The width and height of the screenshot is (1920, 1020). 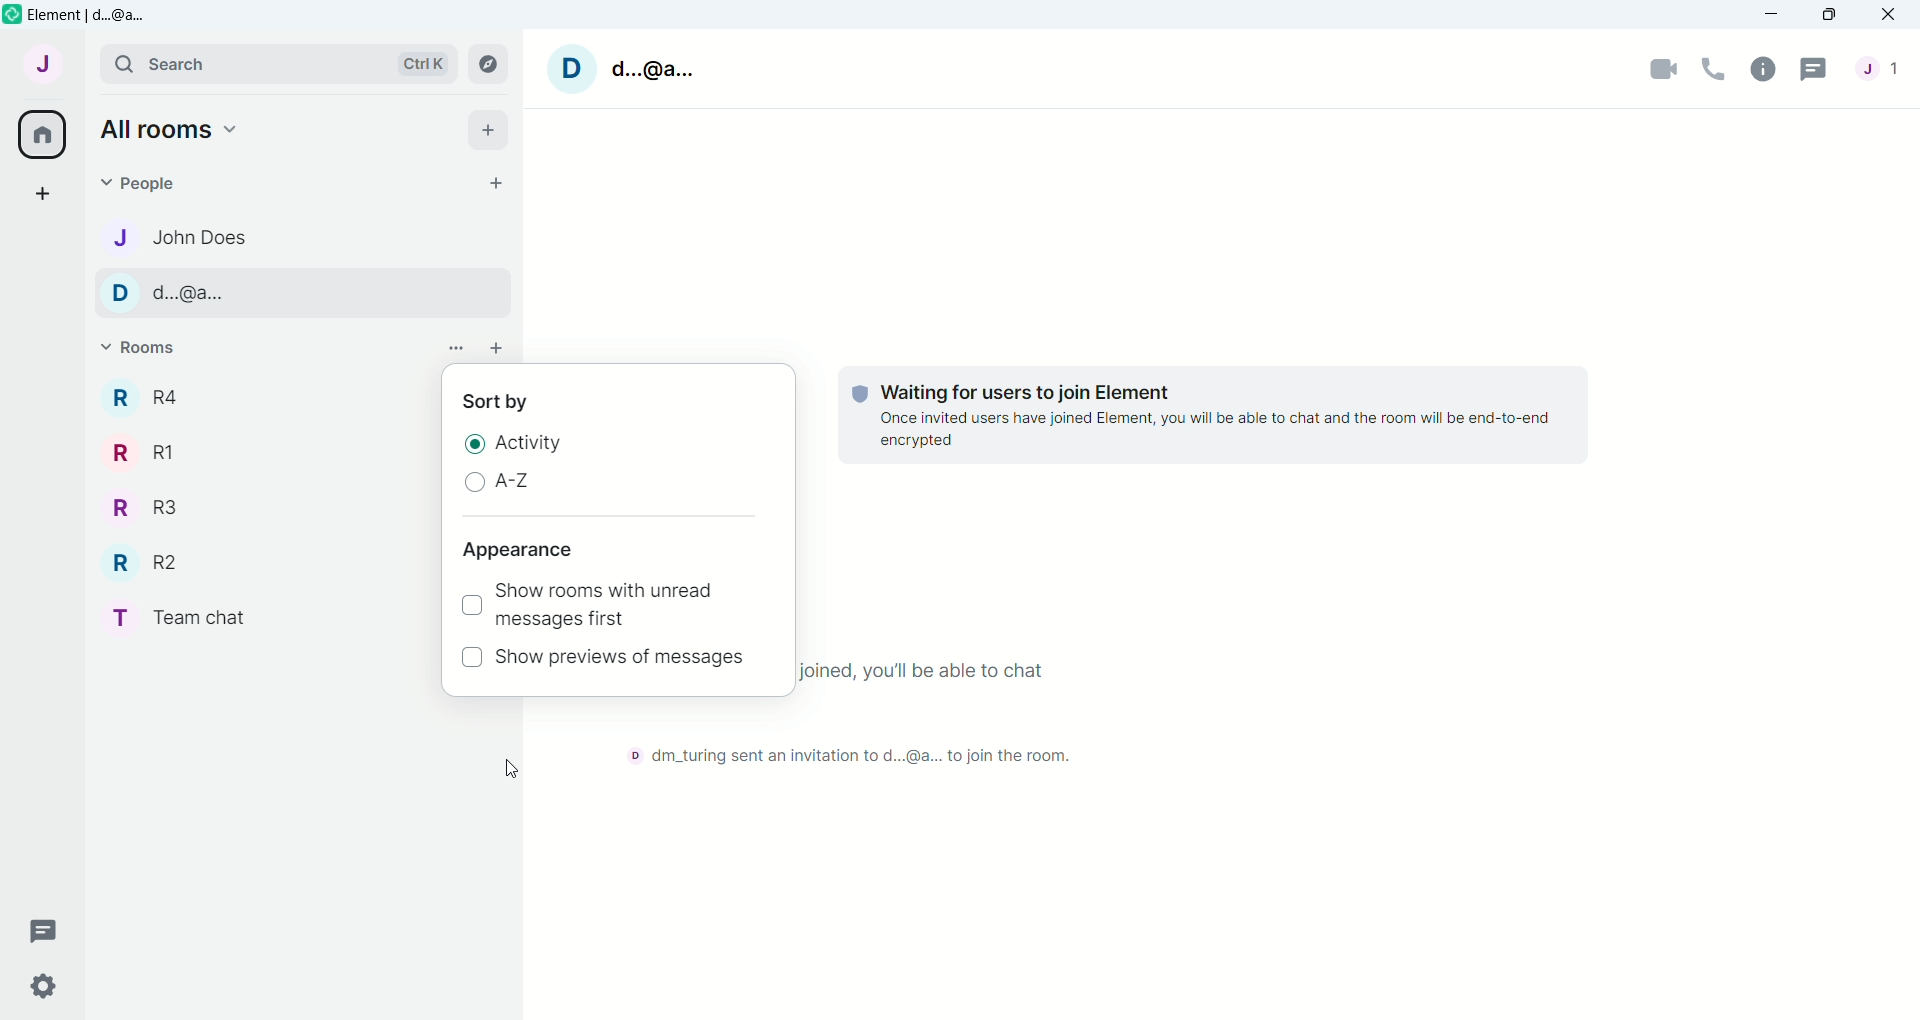 I want to click on Voice call, so click(x=1712, y=68).